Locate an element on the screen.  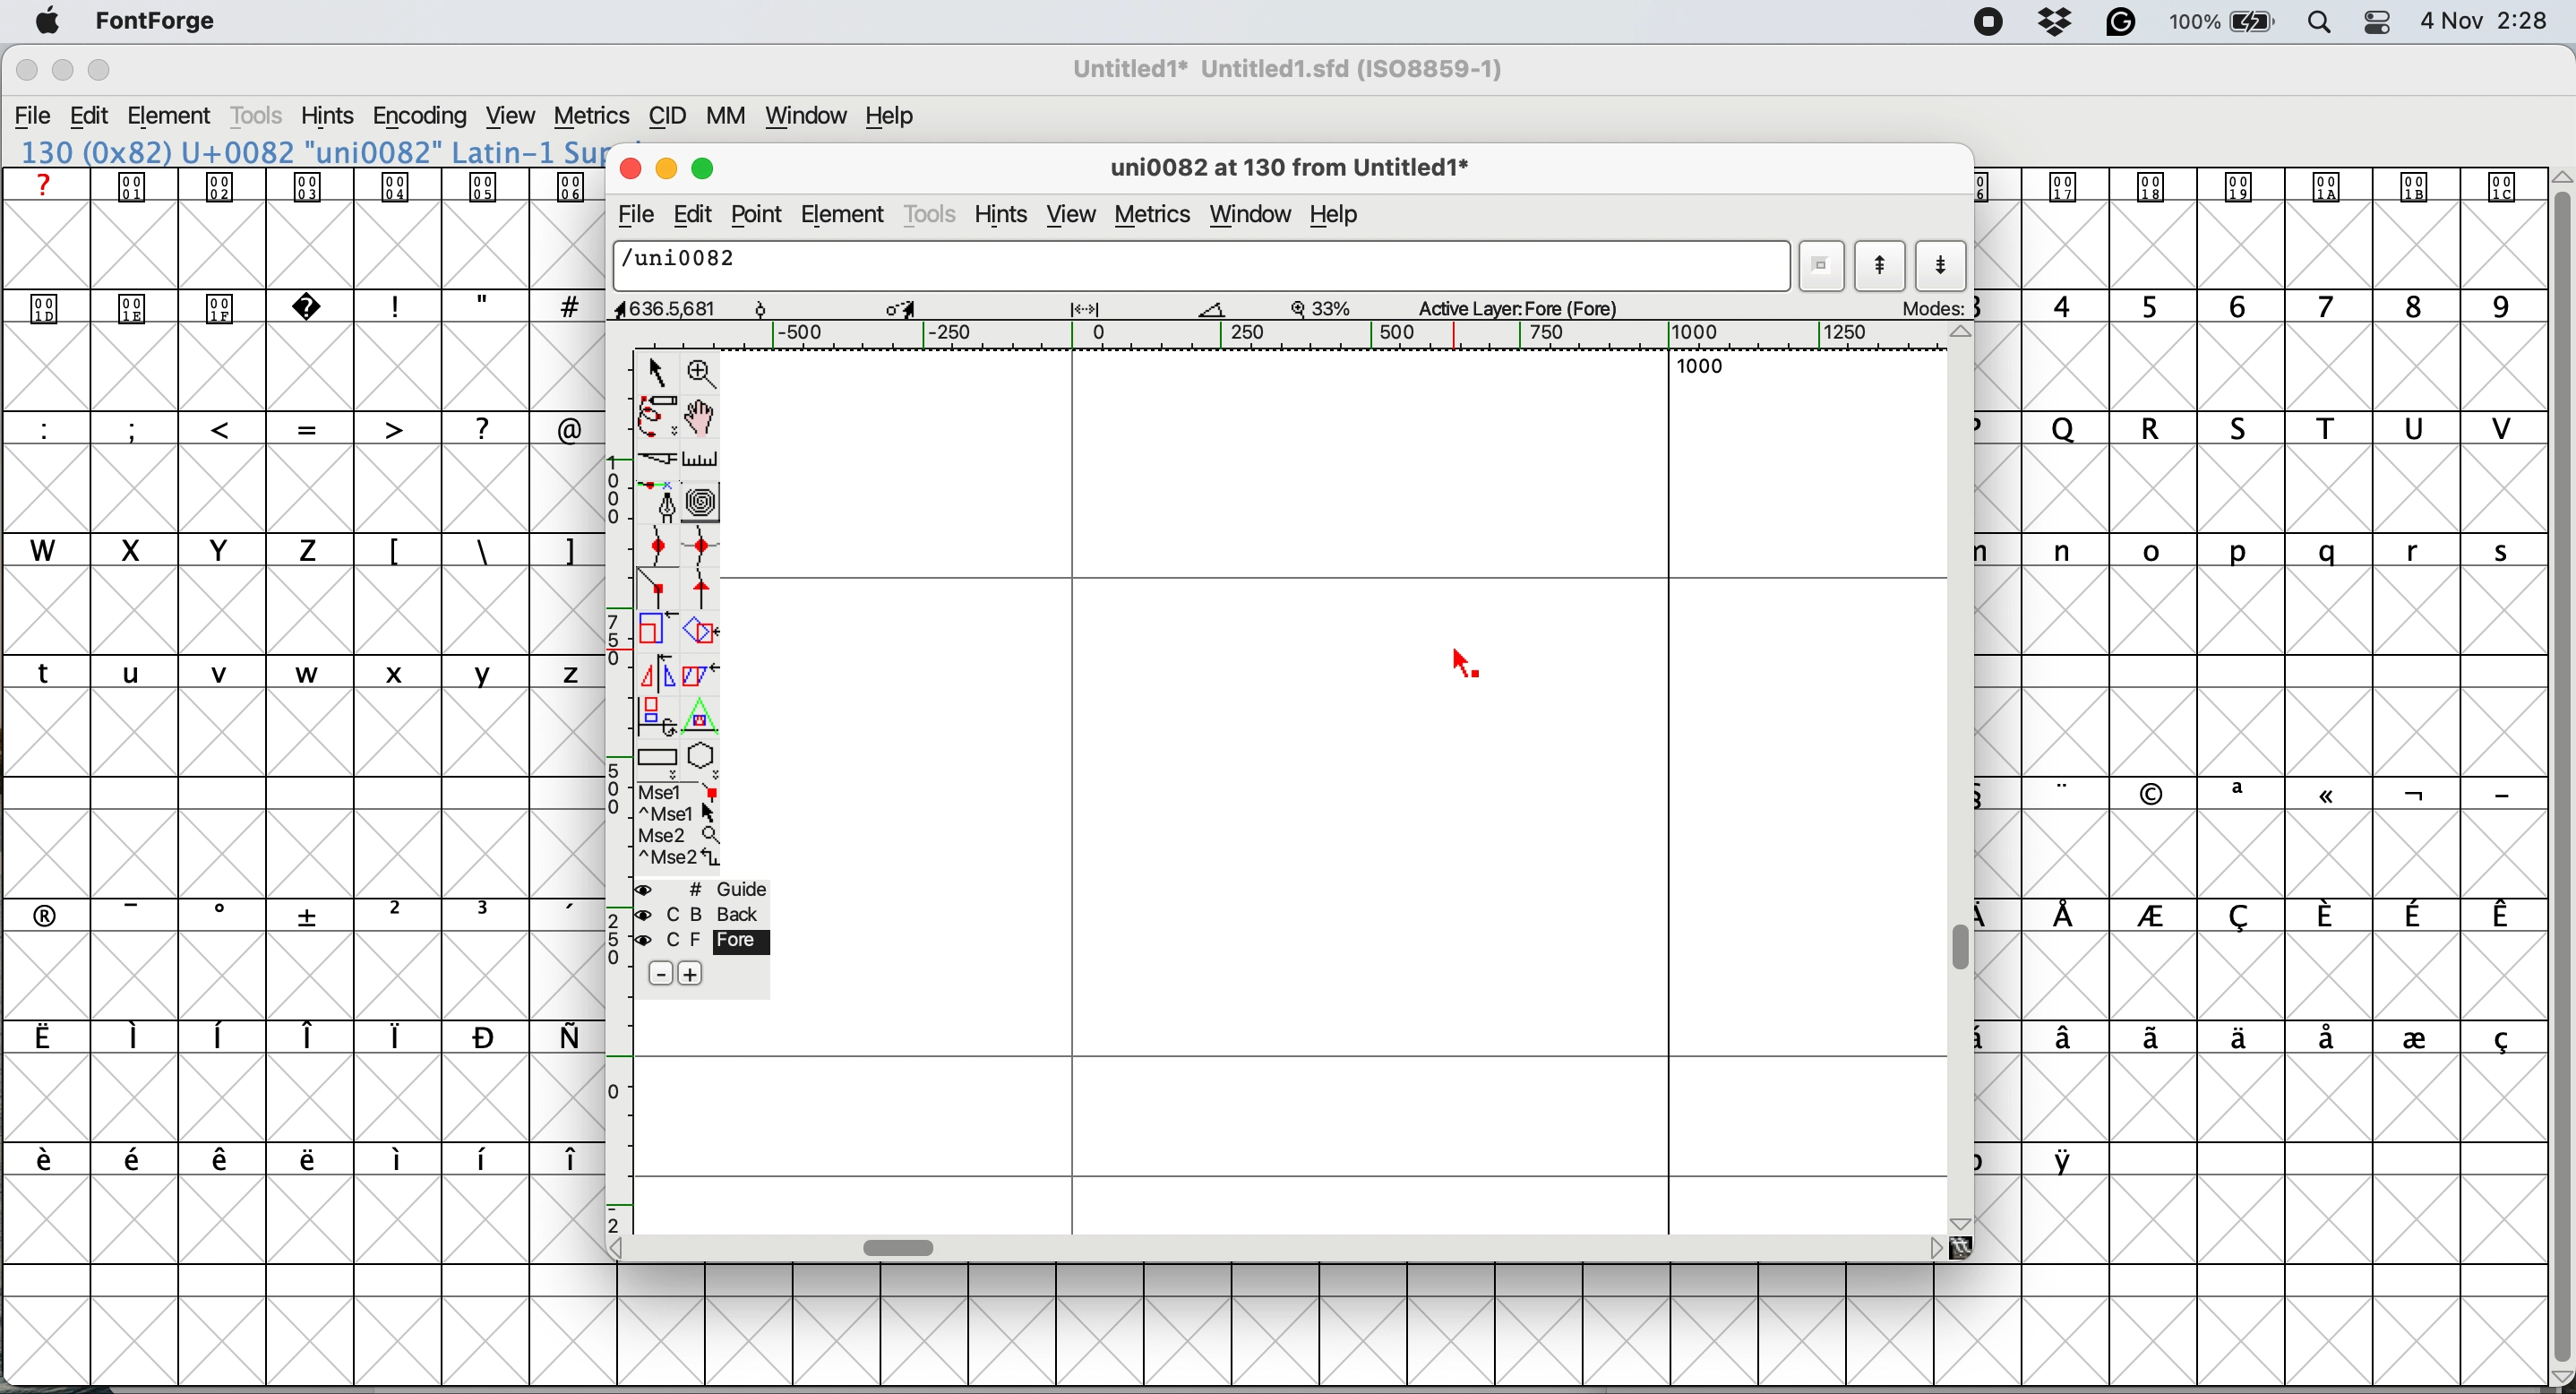
freehand draw is located at coordinates (660, 417).